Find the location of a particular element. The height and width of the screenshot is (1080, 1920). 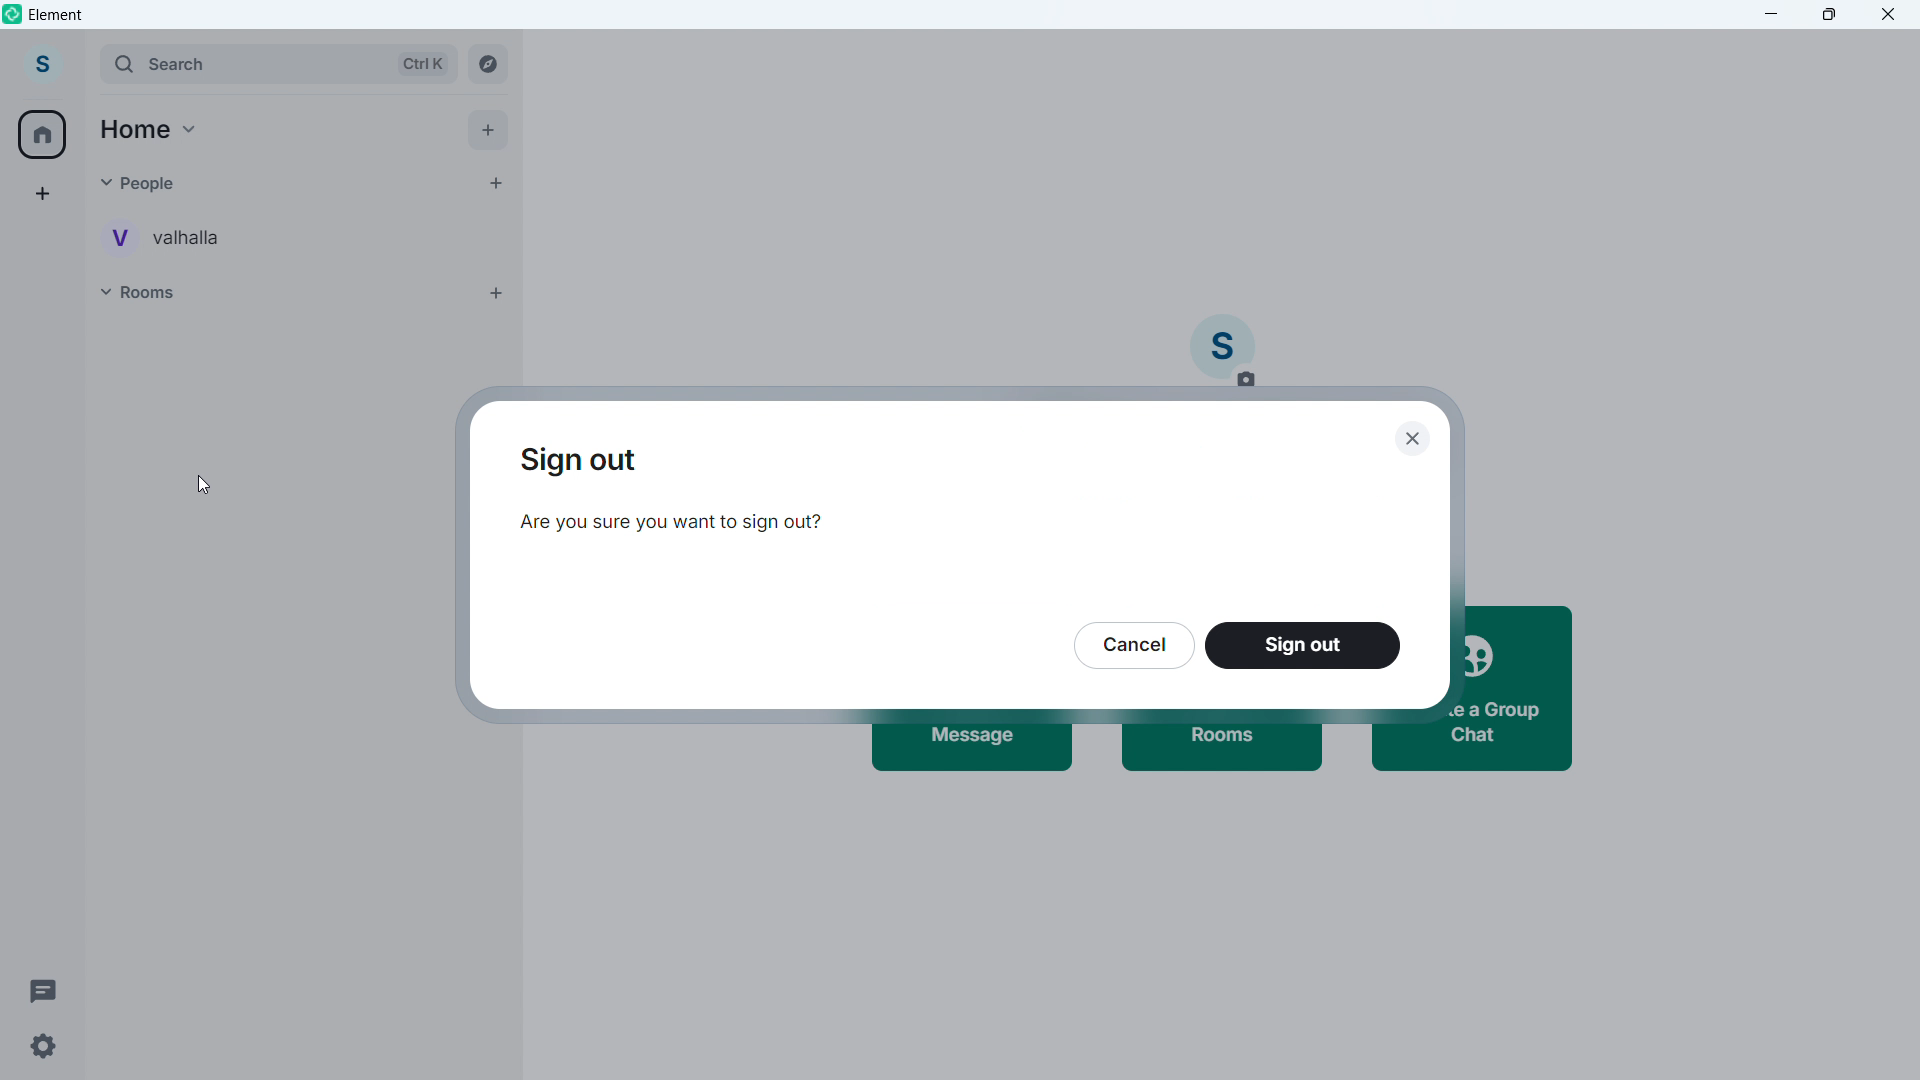

home is located at coordinates (43, 134).